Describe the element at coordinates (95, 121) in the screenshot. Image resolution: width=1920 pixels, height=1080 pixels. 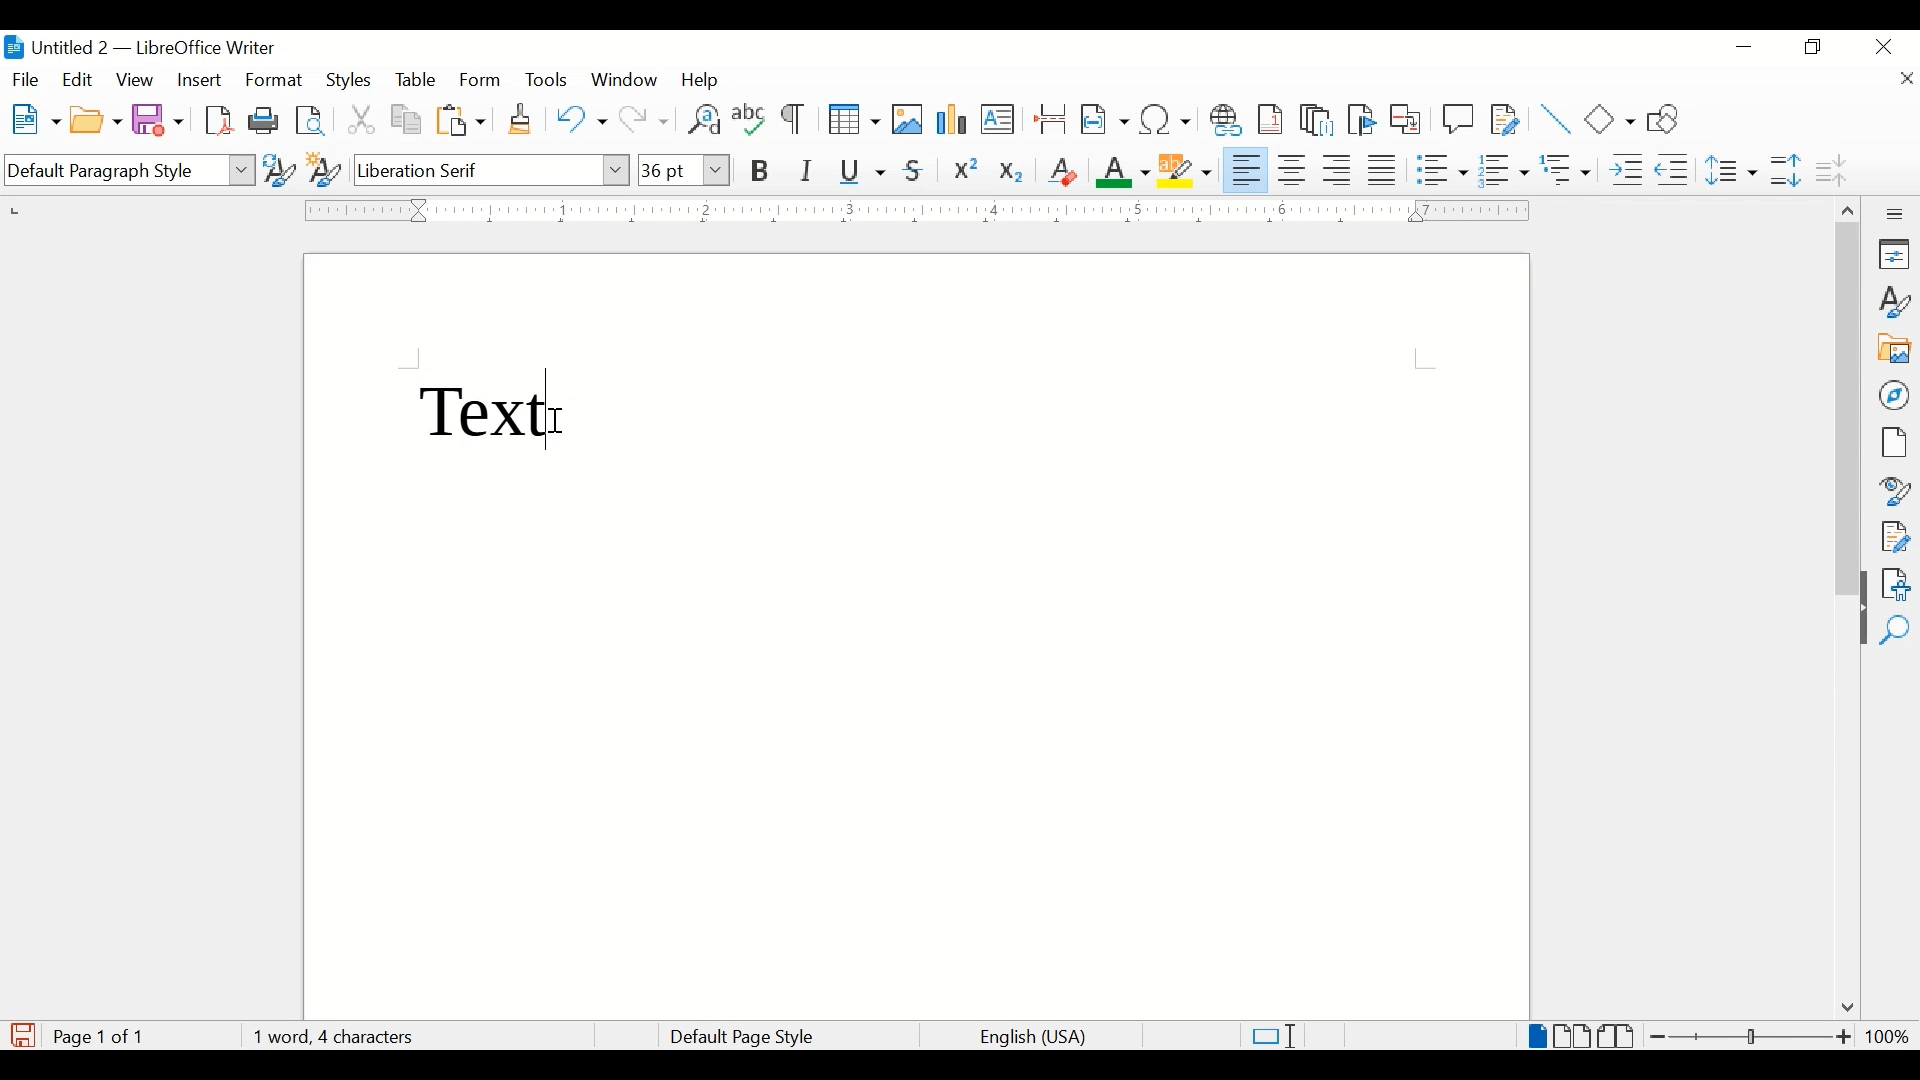
I see `open` at that location.